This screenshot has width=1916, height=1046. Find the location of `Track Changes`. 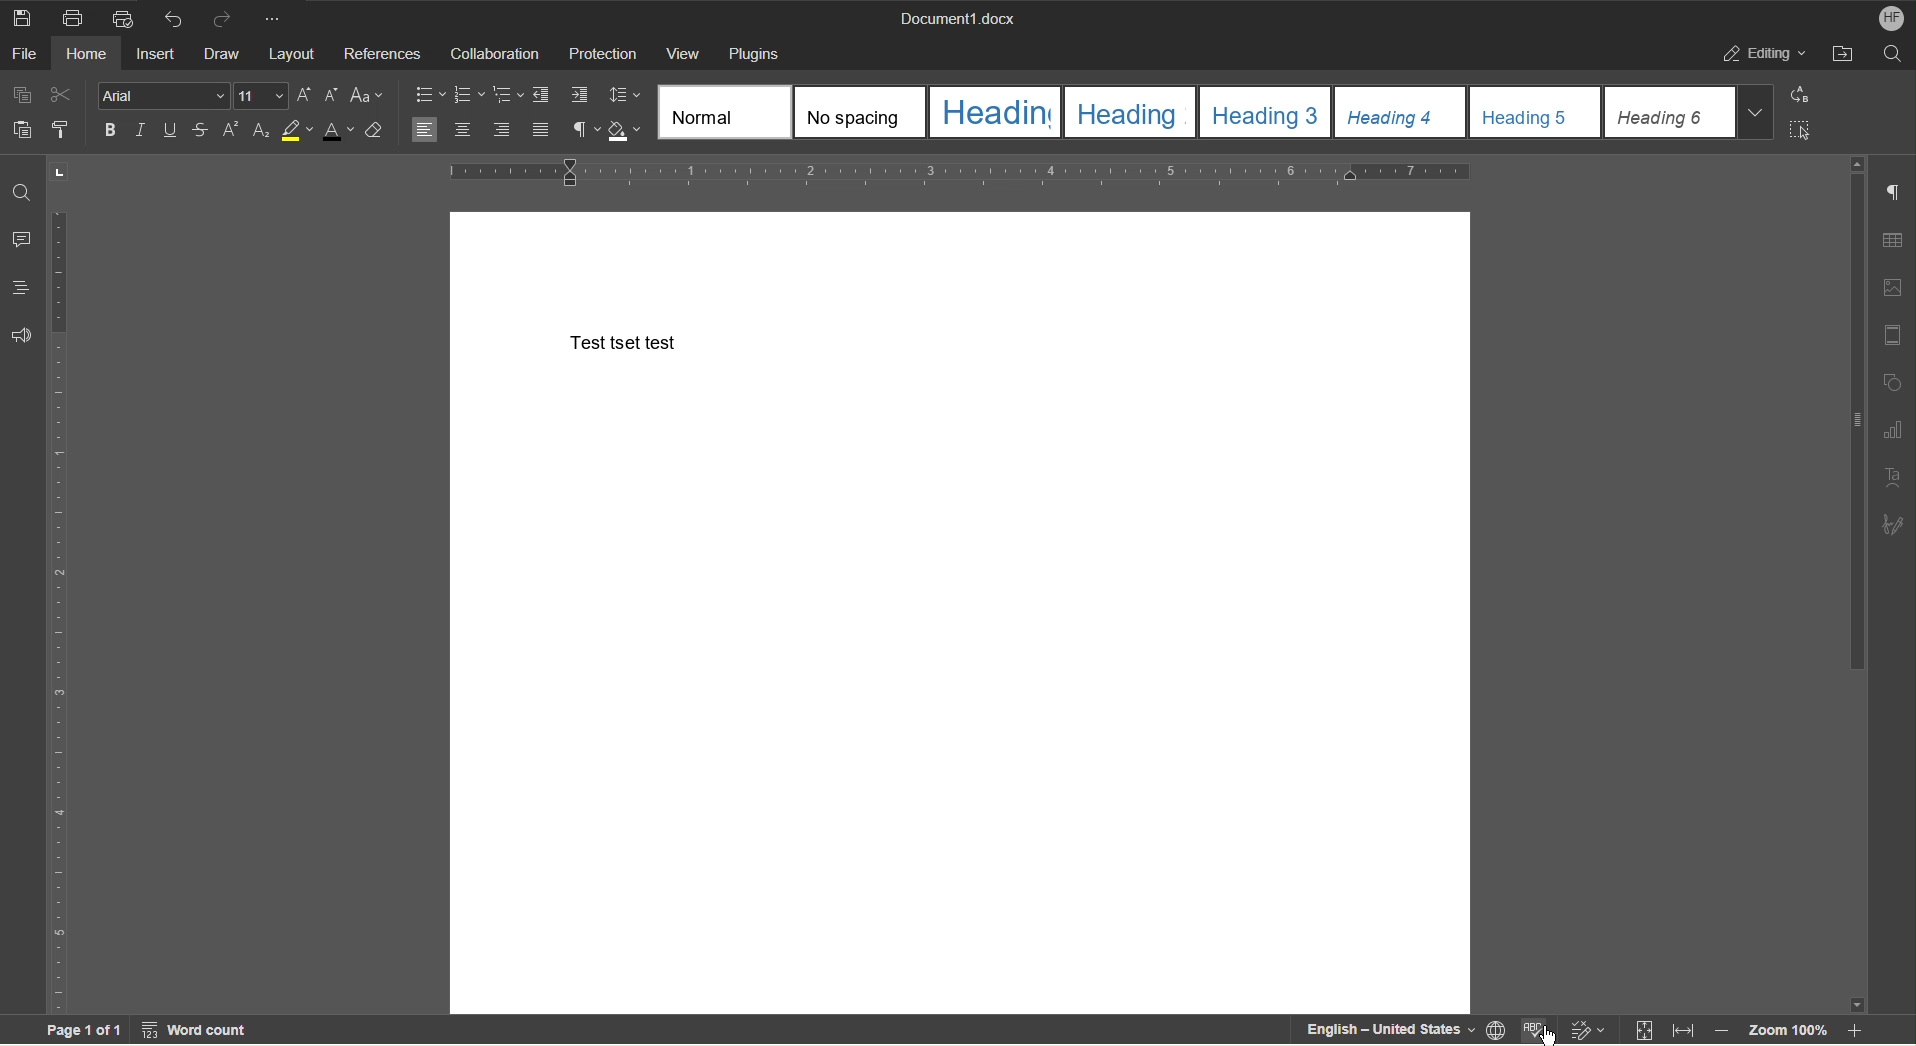

Track Changes is located at coordinates (1591, 1031).